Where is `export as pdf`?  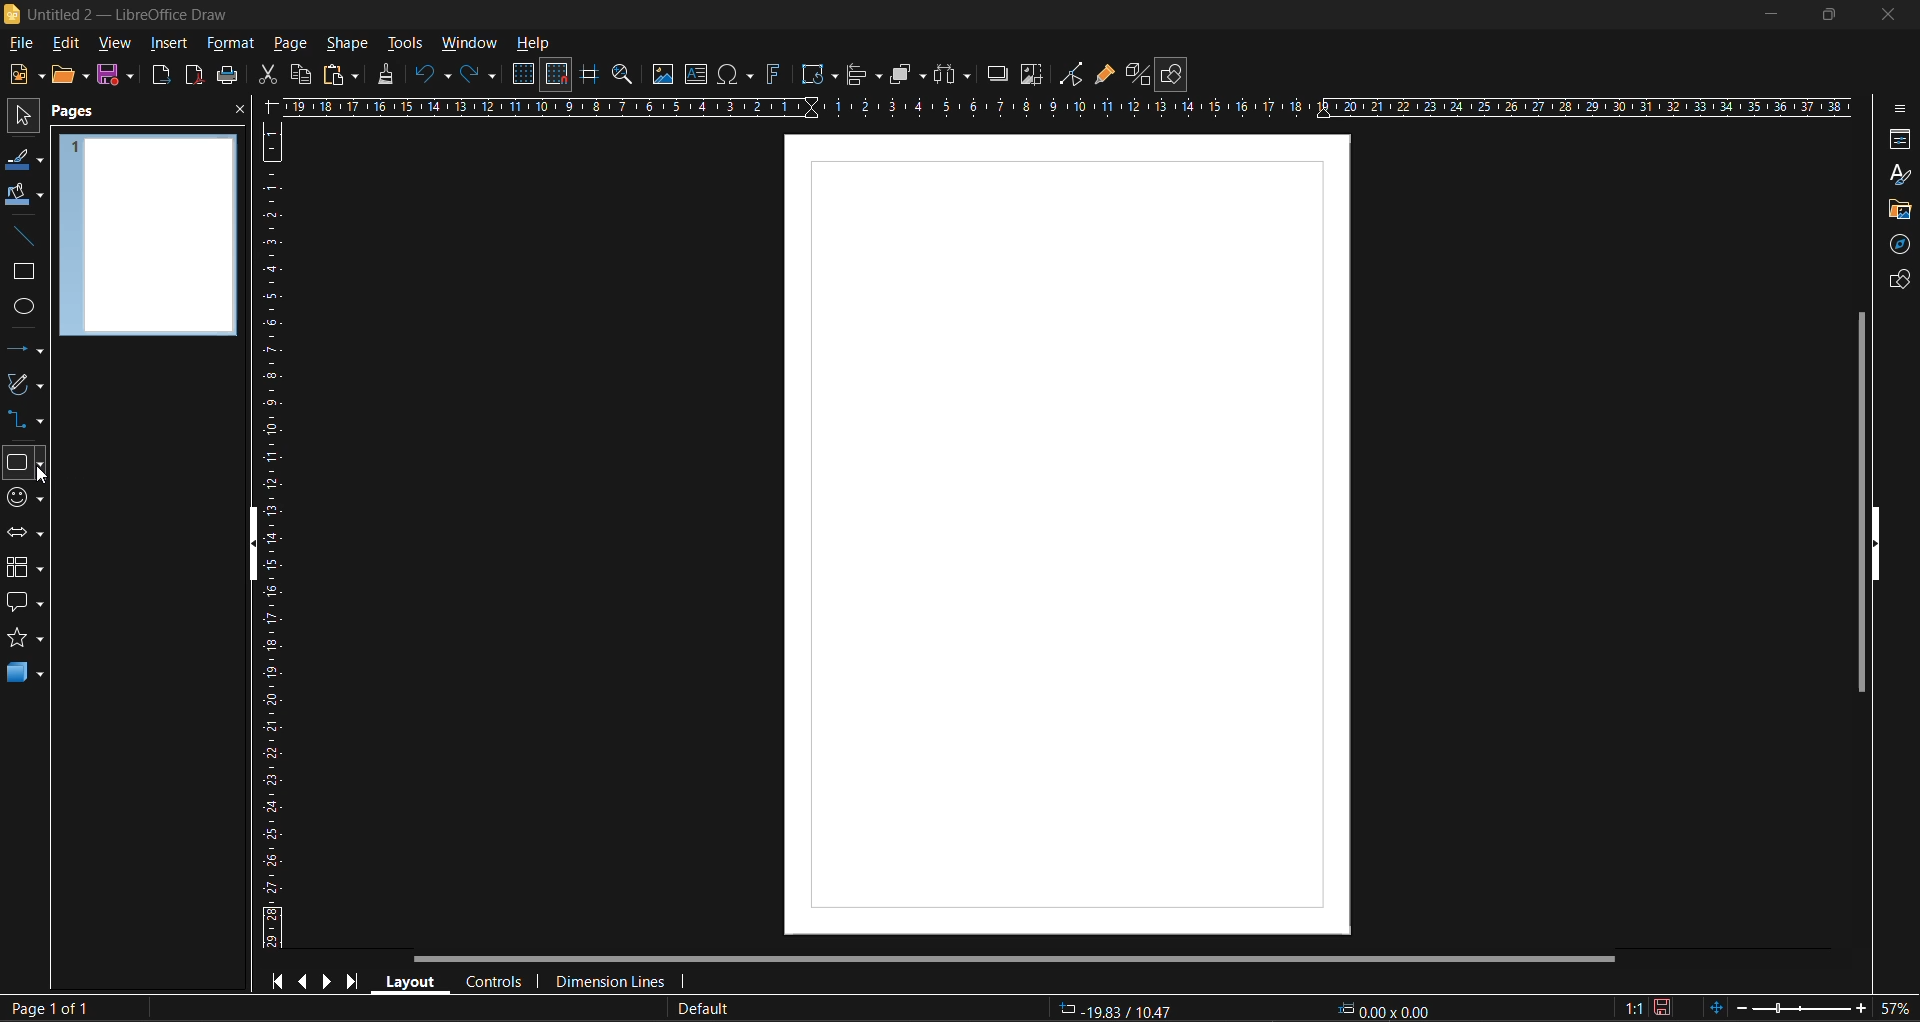
export as pdf is located at coordinates (193, 74).